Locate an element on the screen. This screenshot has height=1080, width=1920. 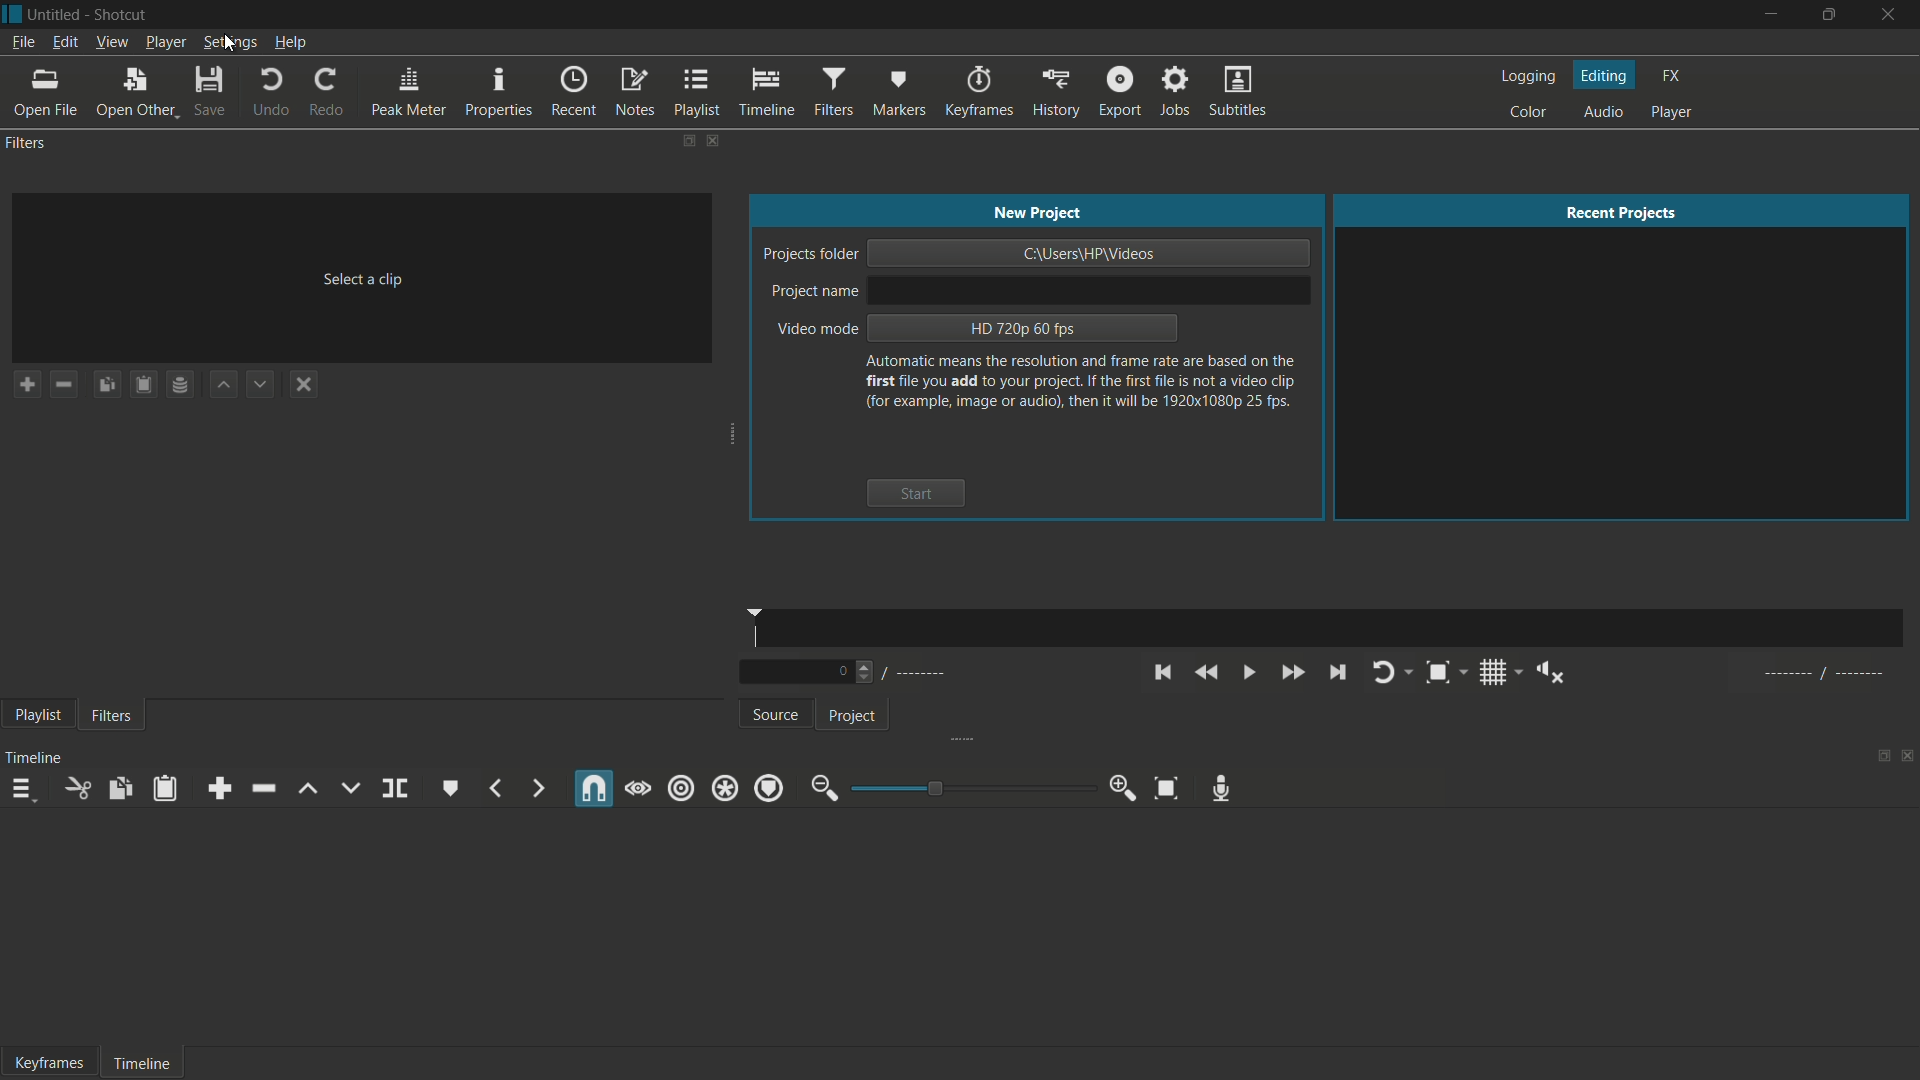
timeline is located at coordinates (765, 92).